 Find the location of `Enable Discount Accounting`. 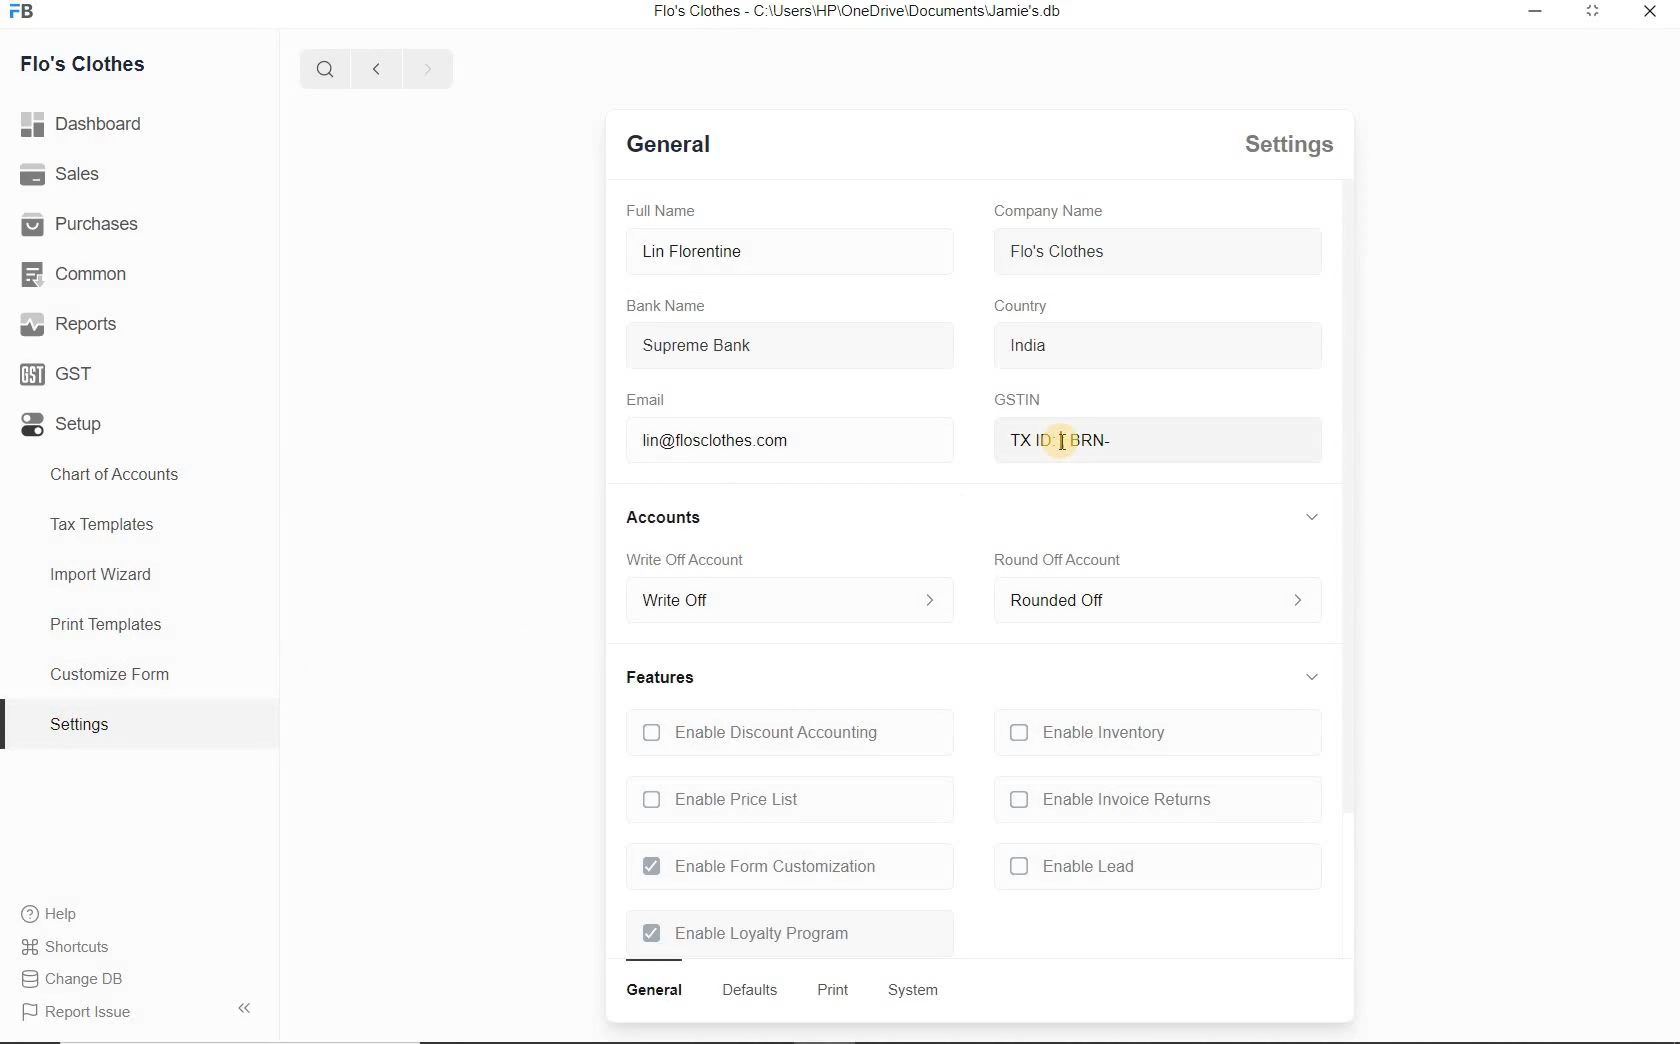

Enable Discount Accounting is located at coordinates (759, 732).